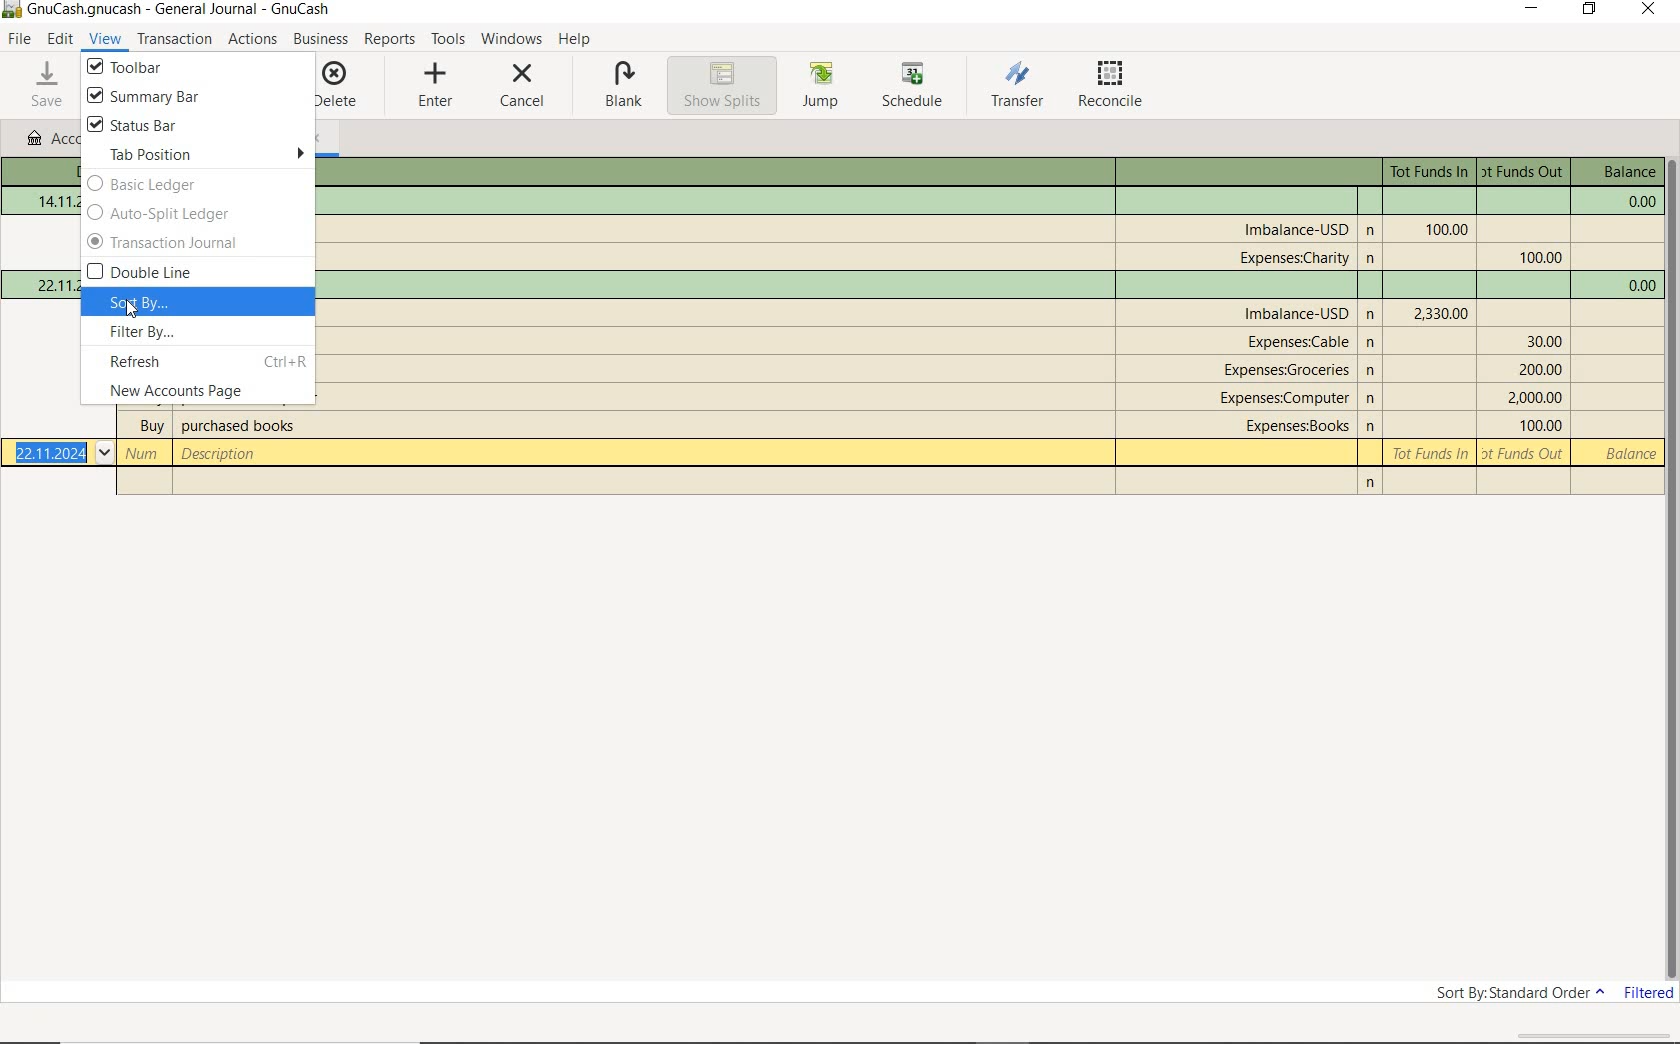  Describe the element at coordinates (1543, 342) in the screenshot. I see `Tot Funds Out` at that location.